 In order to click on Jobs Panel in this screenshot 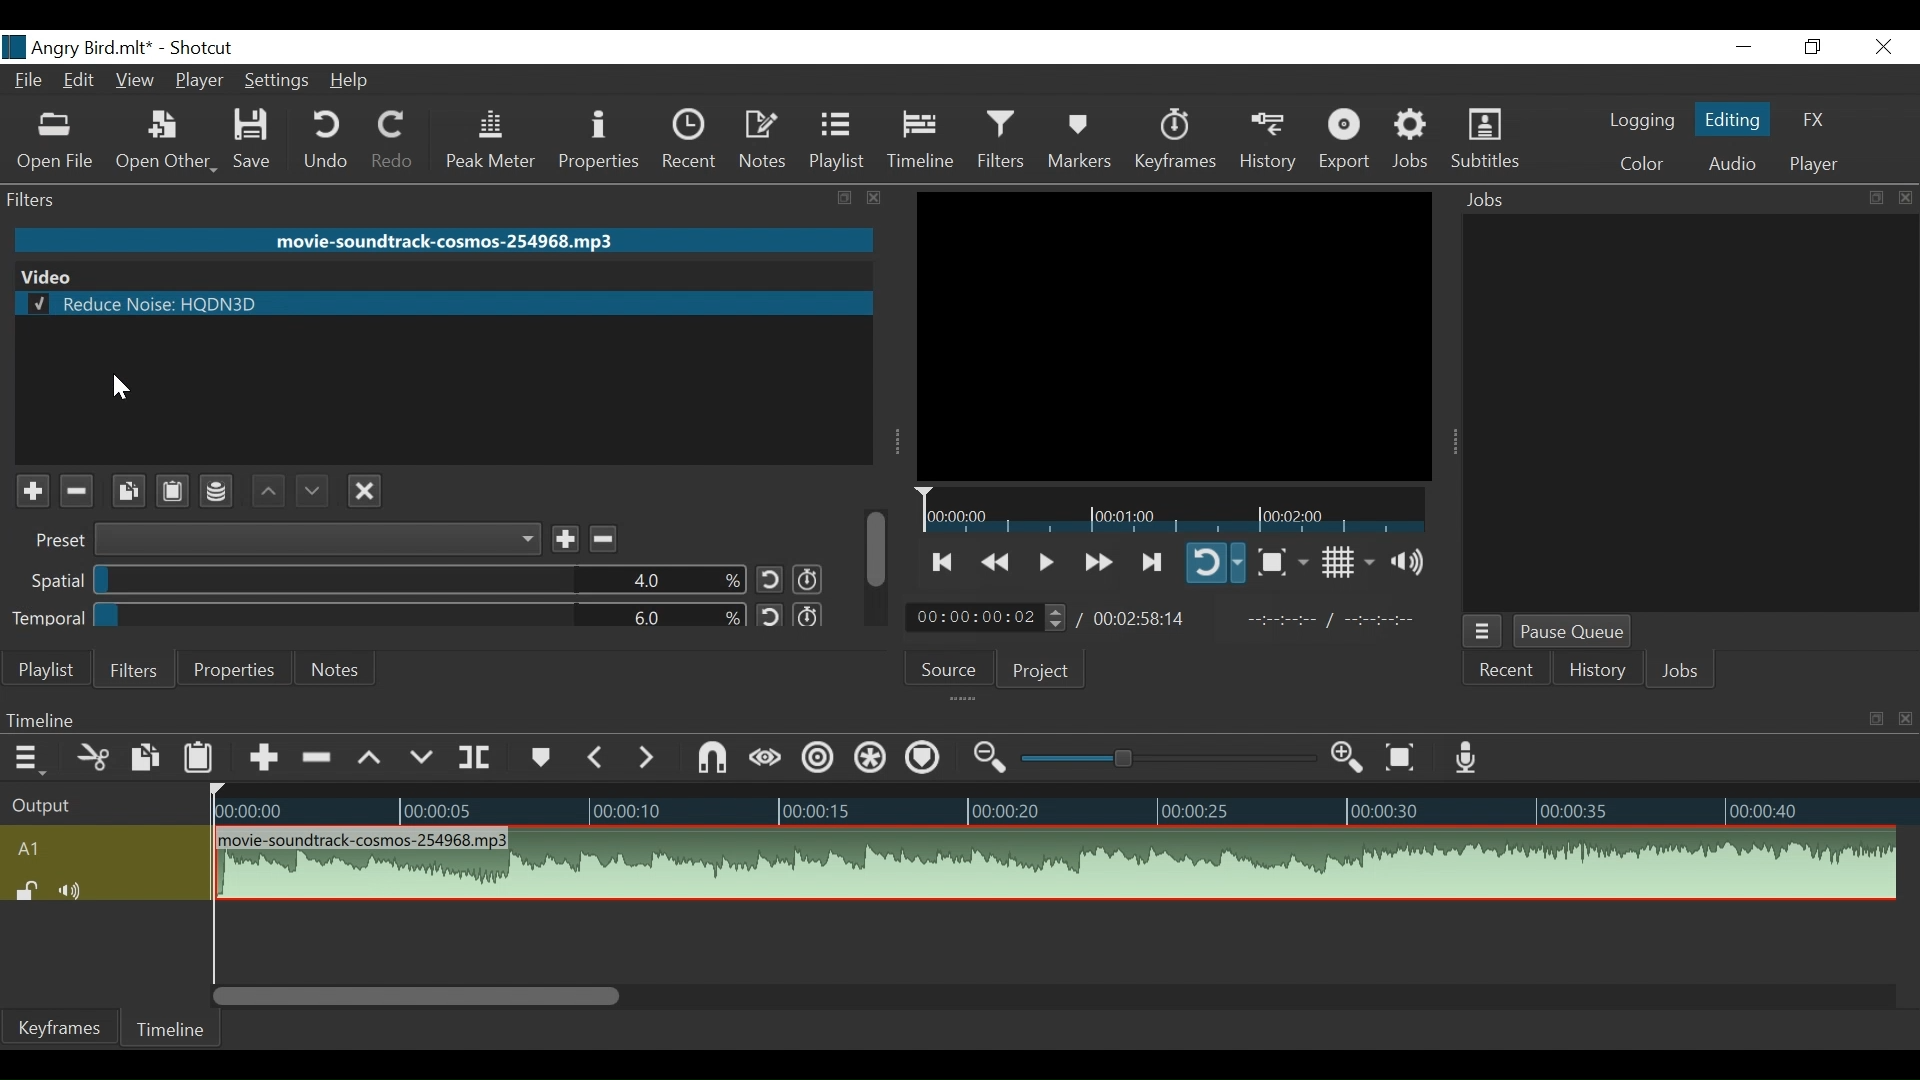, I will do `click(1685, 411)`.